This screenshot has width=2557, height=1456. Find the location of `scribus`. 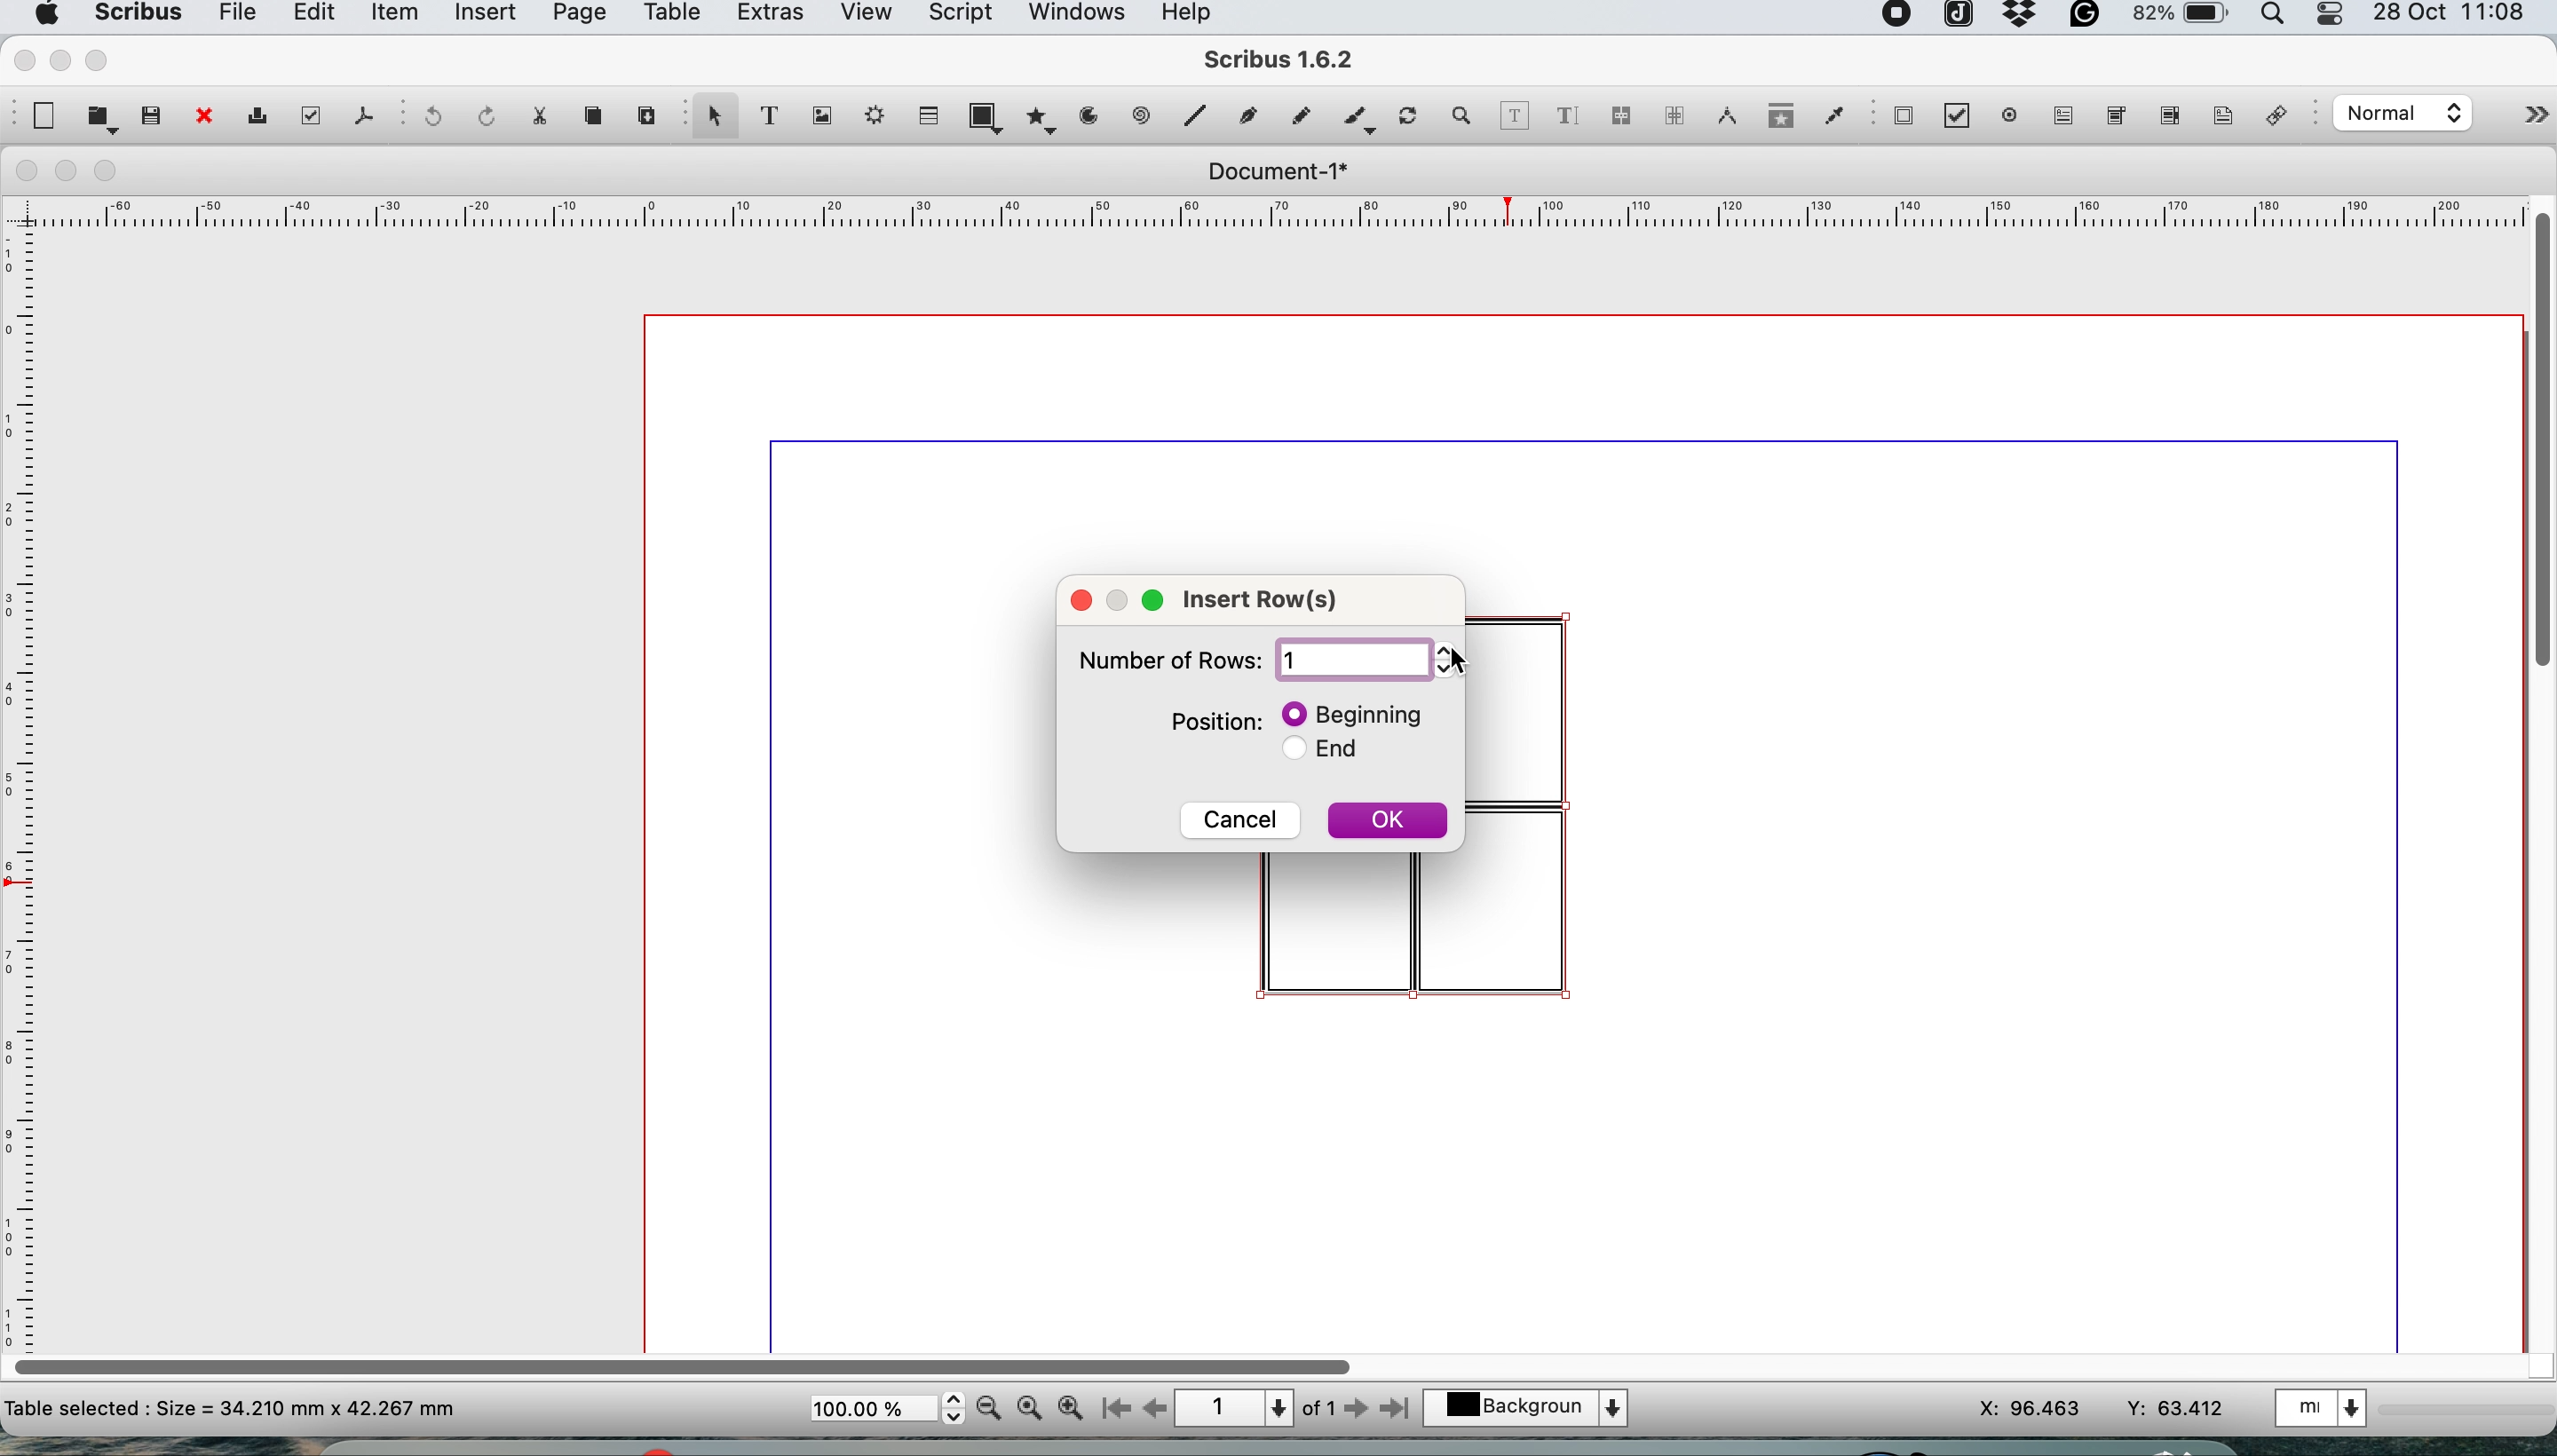

scribus is located at coordinates (135, 16).